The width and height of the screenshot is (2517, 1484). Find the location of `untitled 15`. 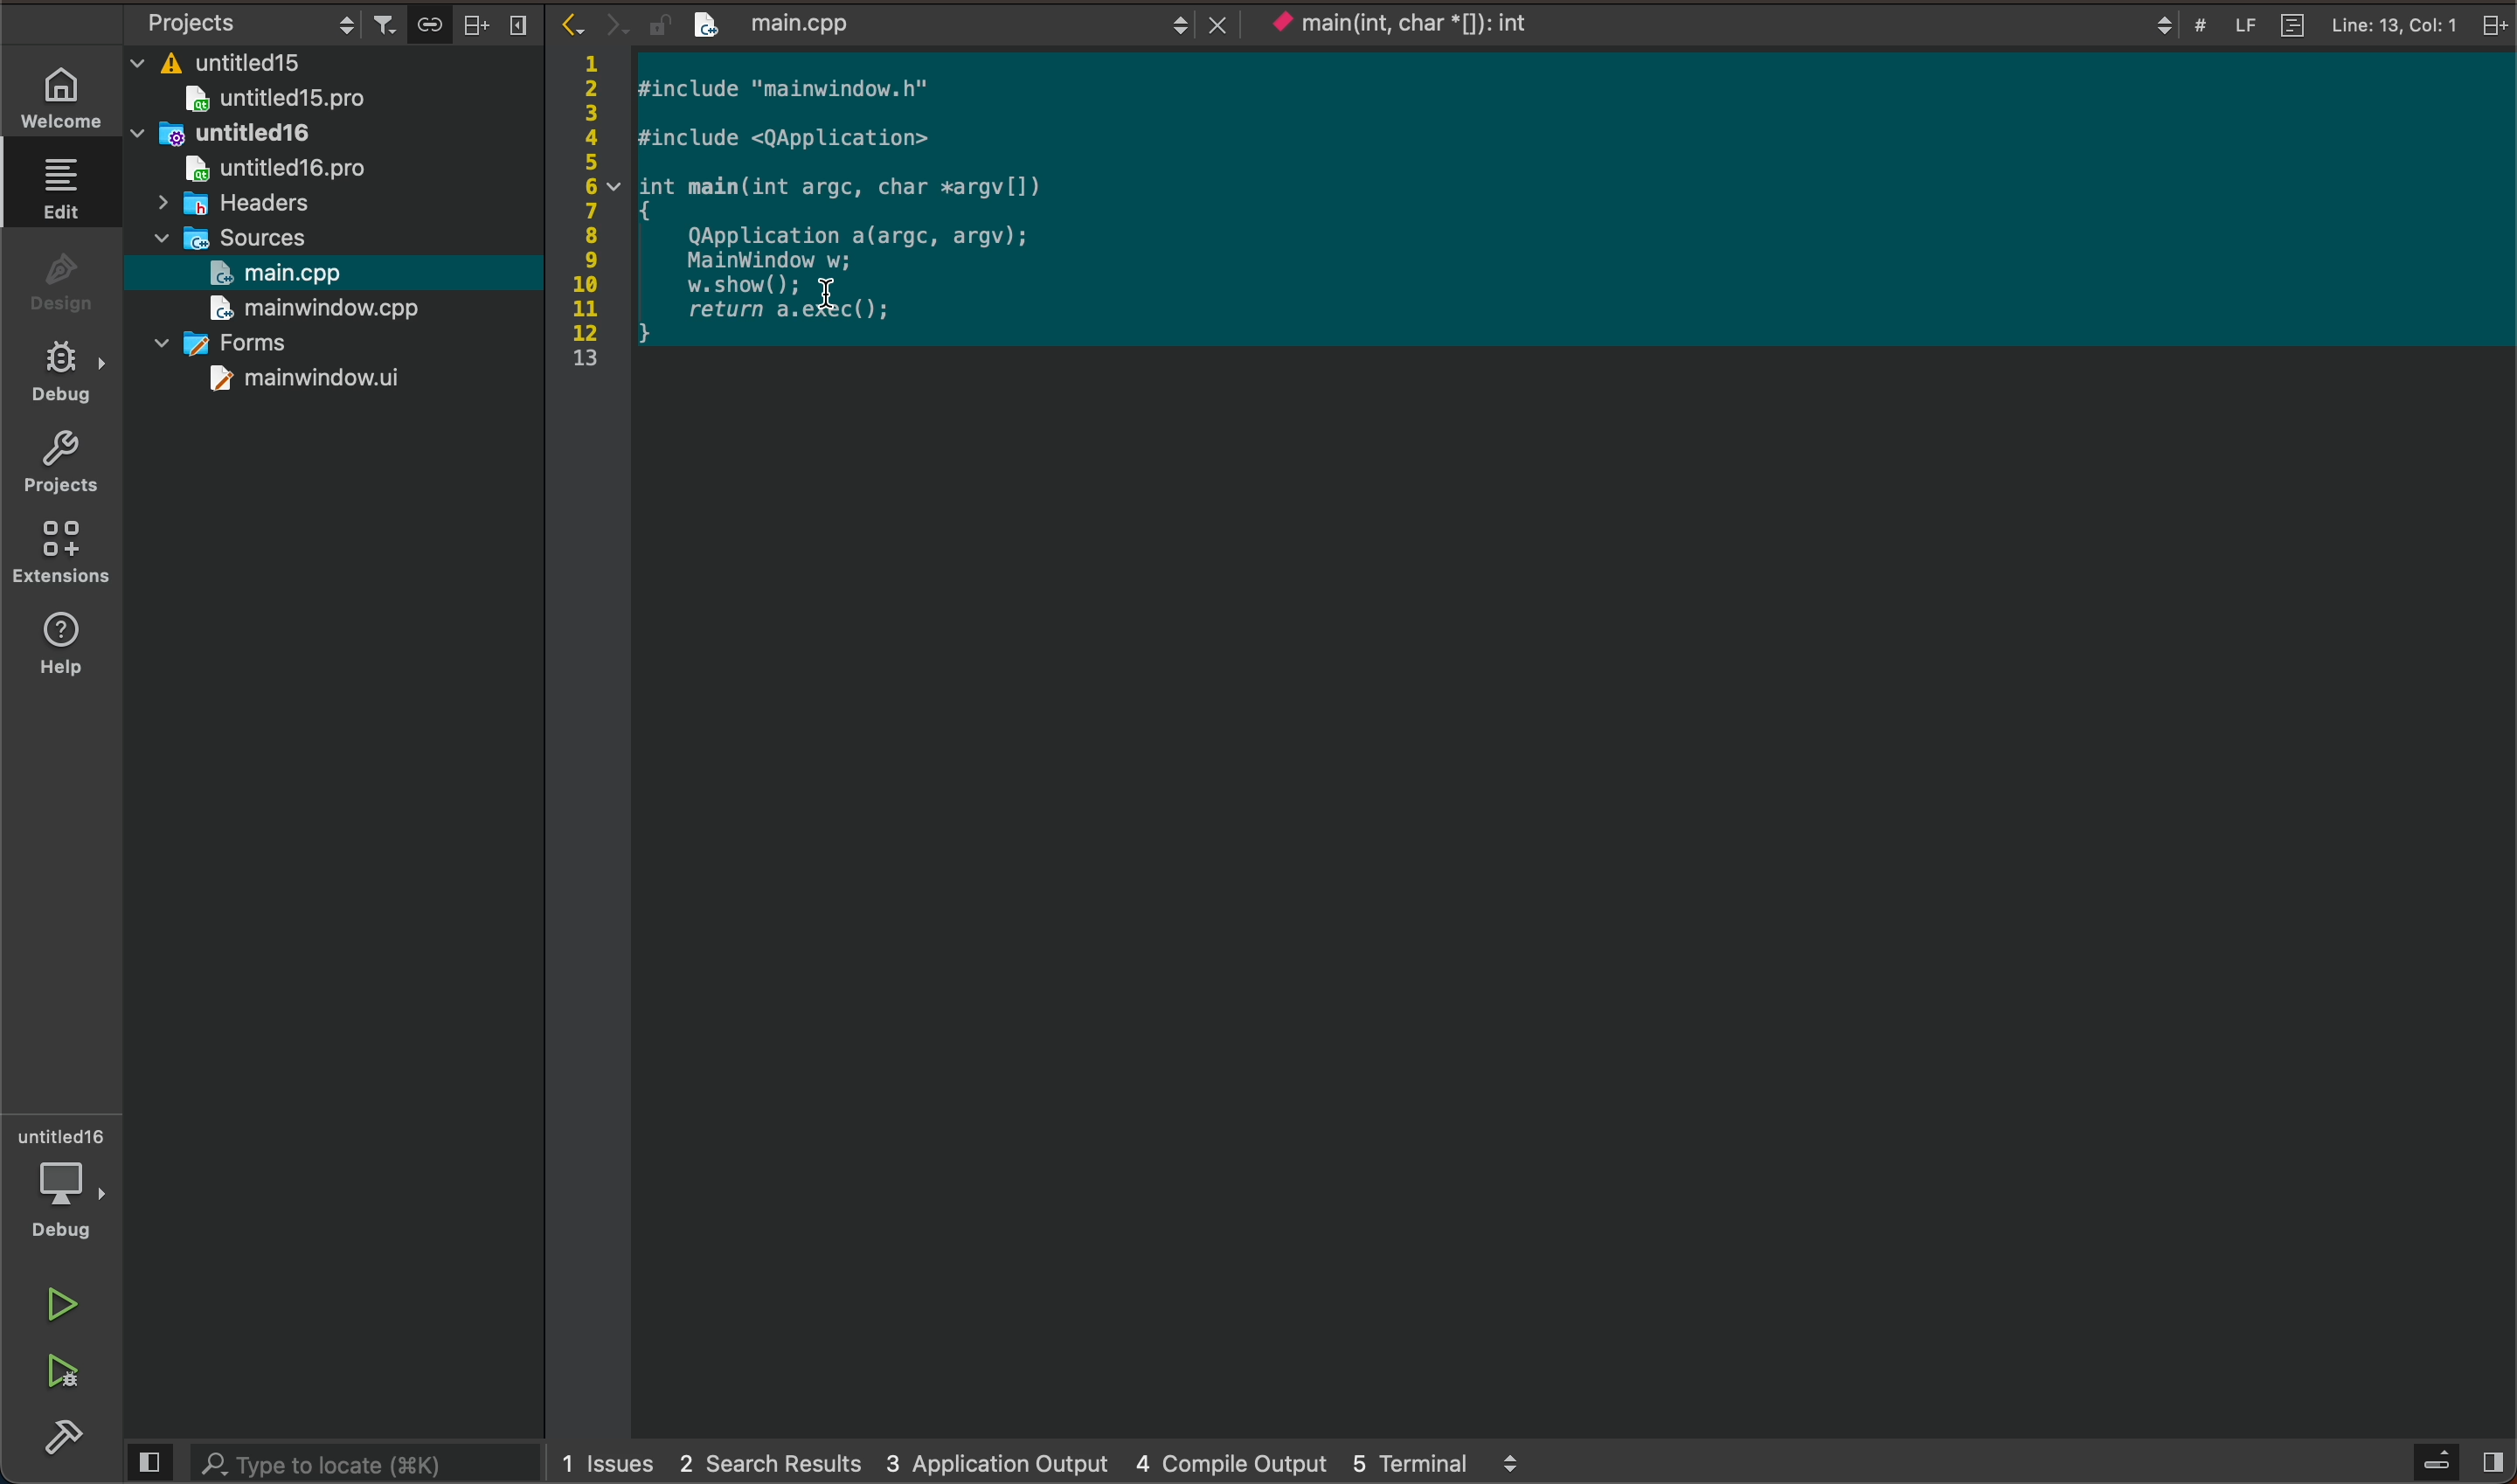

untitled 15 is located at coordinates (301, 102).